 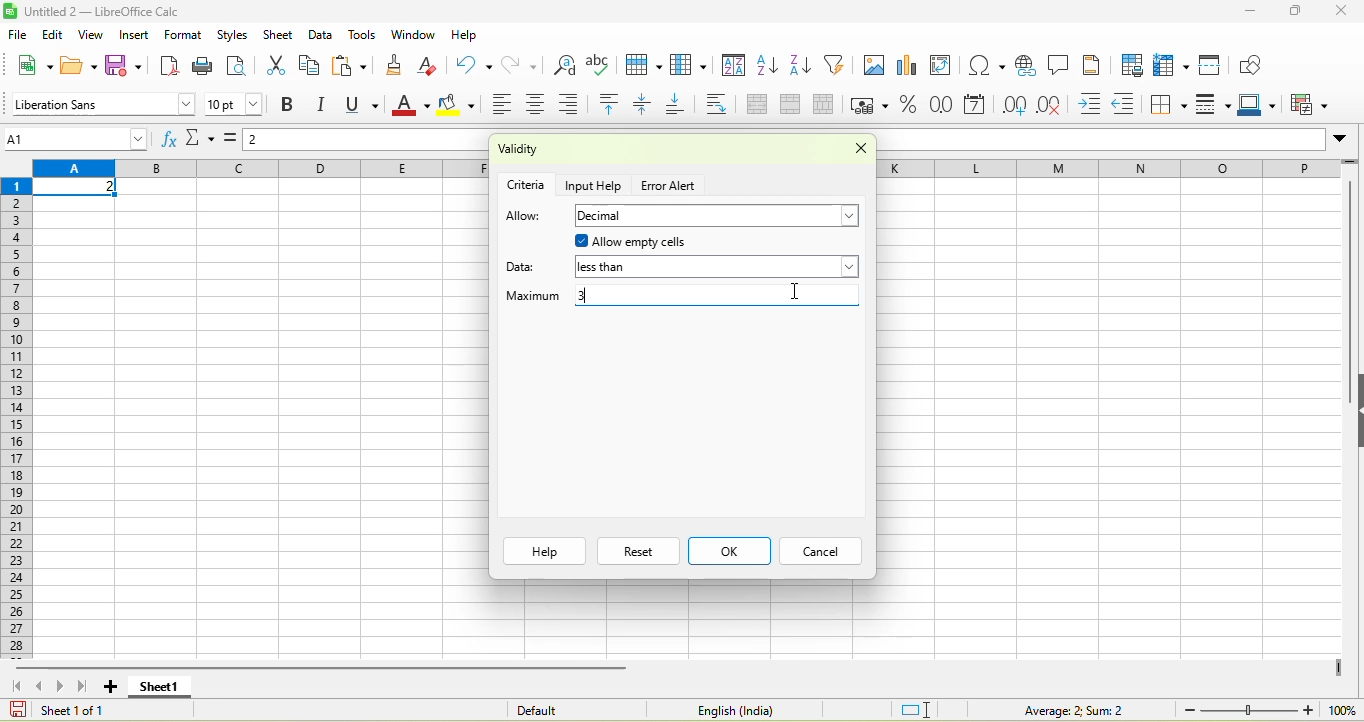 I want to click on copy, so click(x=310, y=65).